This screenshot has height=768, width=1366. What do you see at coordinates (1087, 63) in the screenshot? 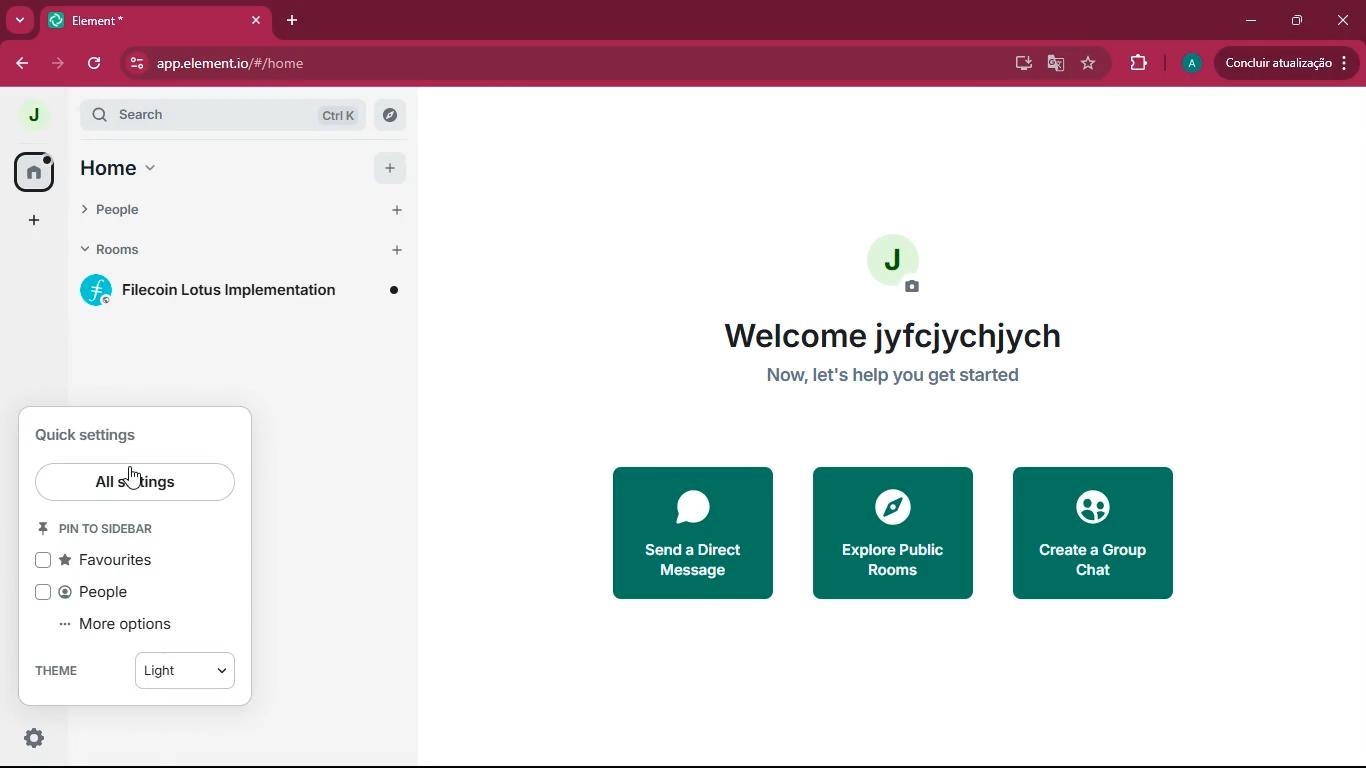
I see `favourite` at bounding box center [1087, 63].